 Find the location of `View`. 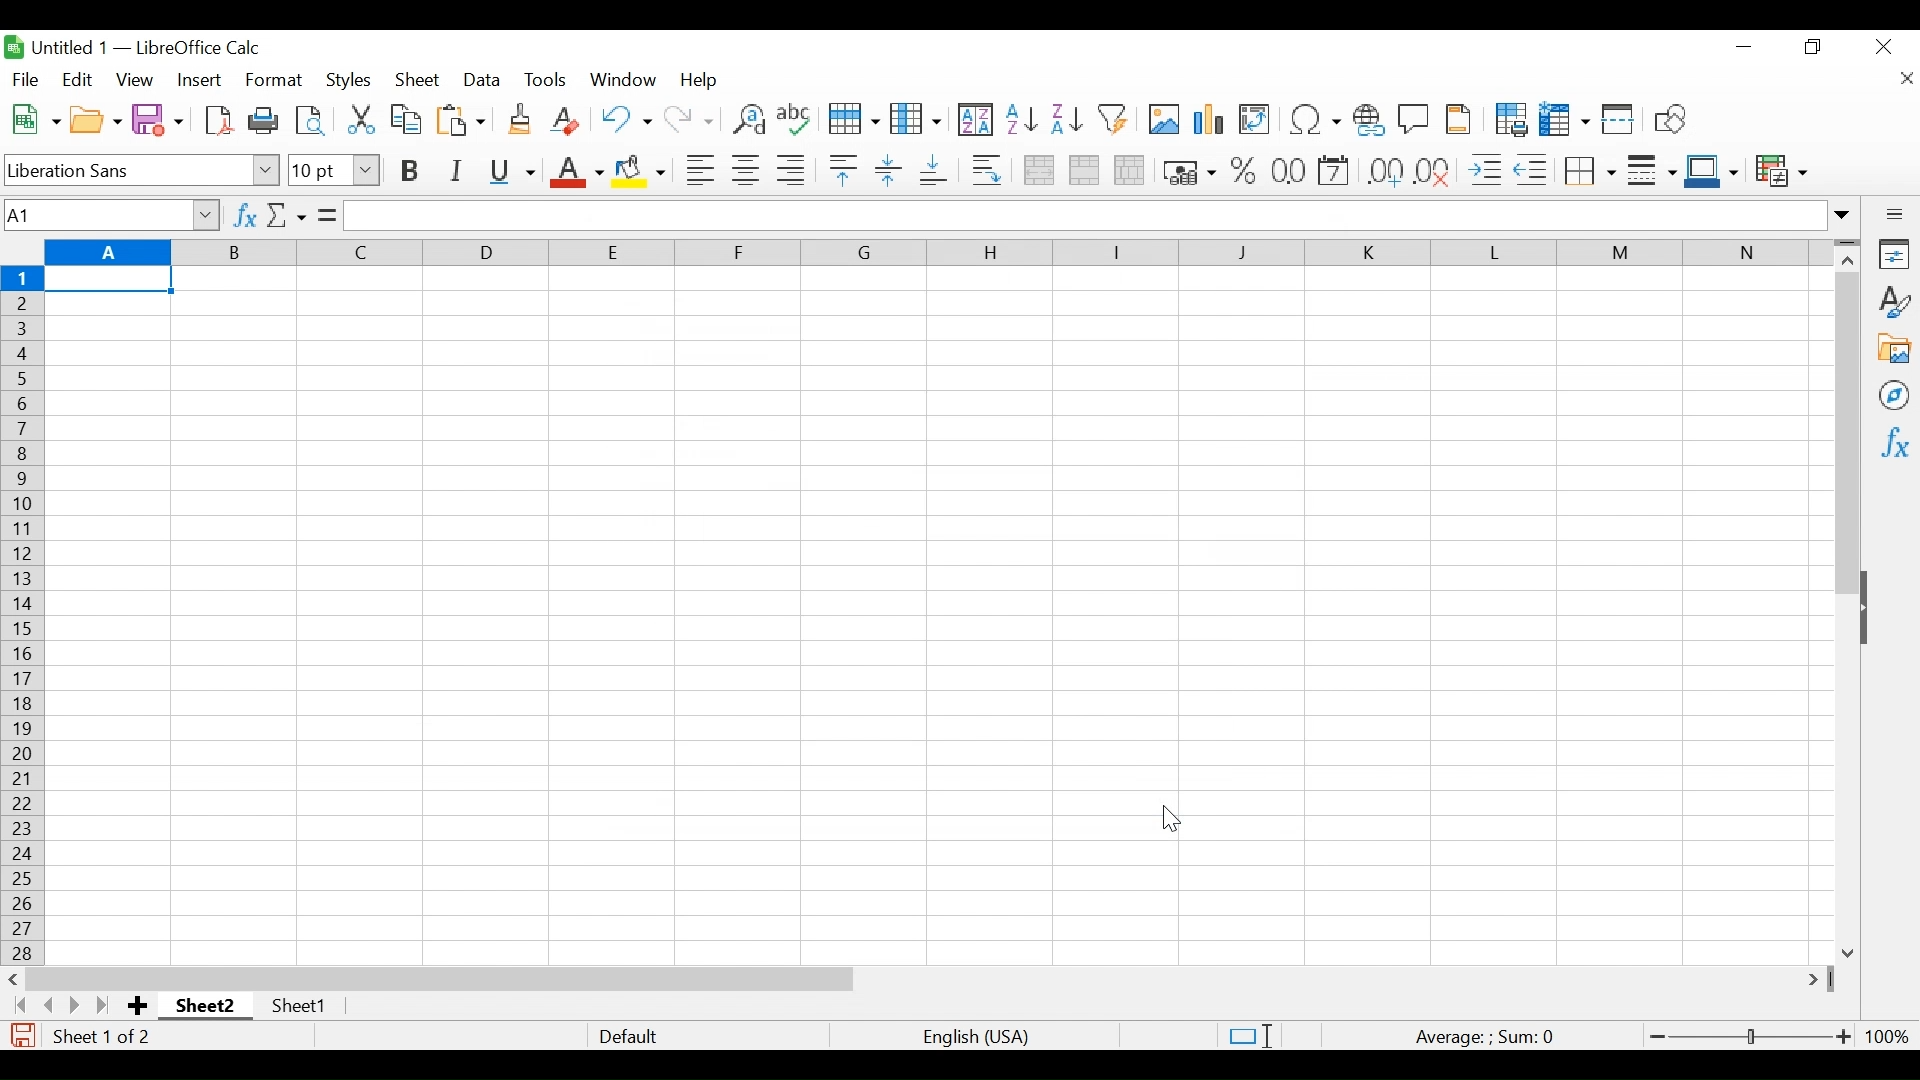

View is located at coordinates (135, 79).